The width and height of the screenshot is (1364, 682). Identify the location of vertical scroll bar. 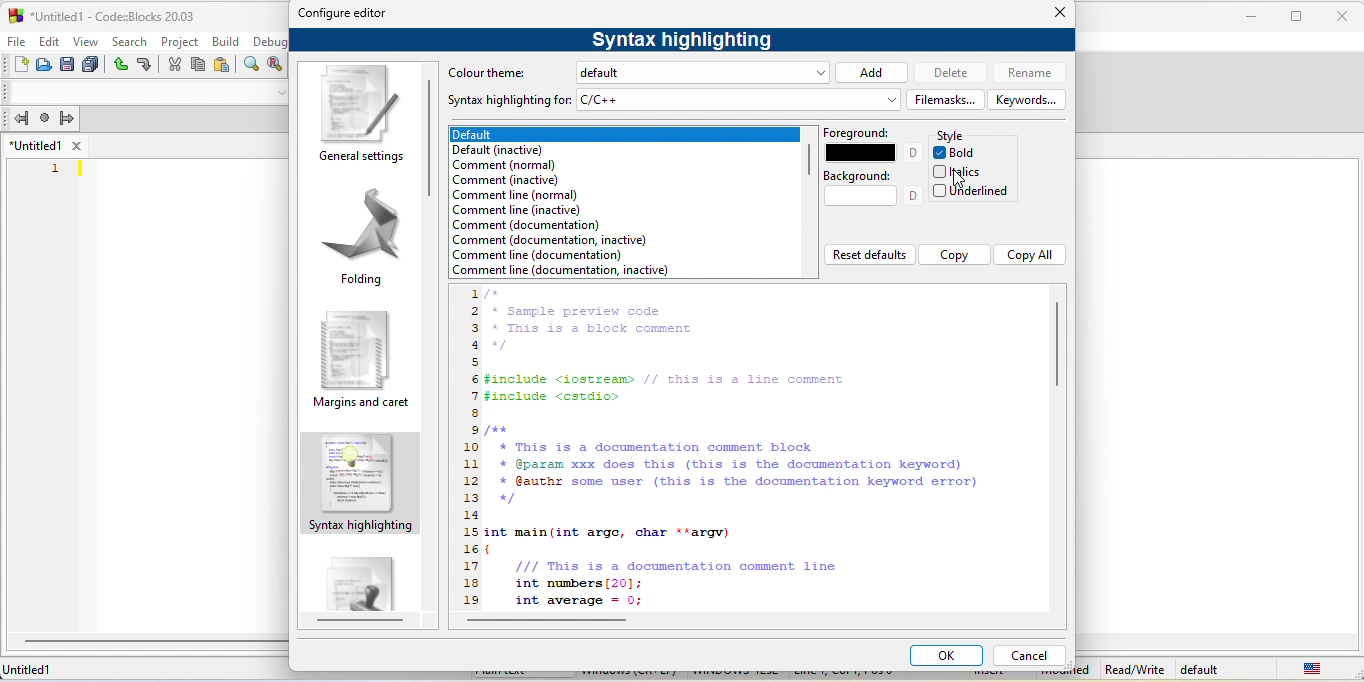
(808, 161).